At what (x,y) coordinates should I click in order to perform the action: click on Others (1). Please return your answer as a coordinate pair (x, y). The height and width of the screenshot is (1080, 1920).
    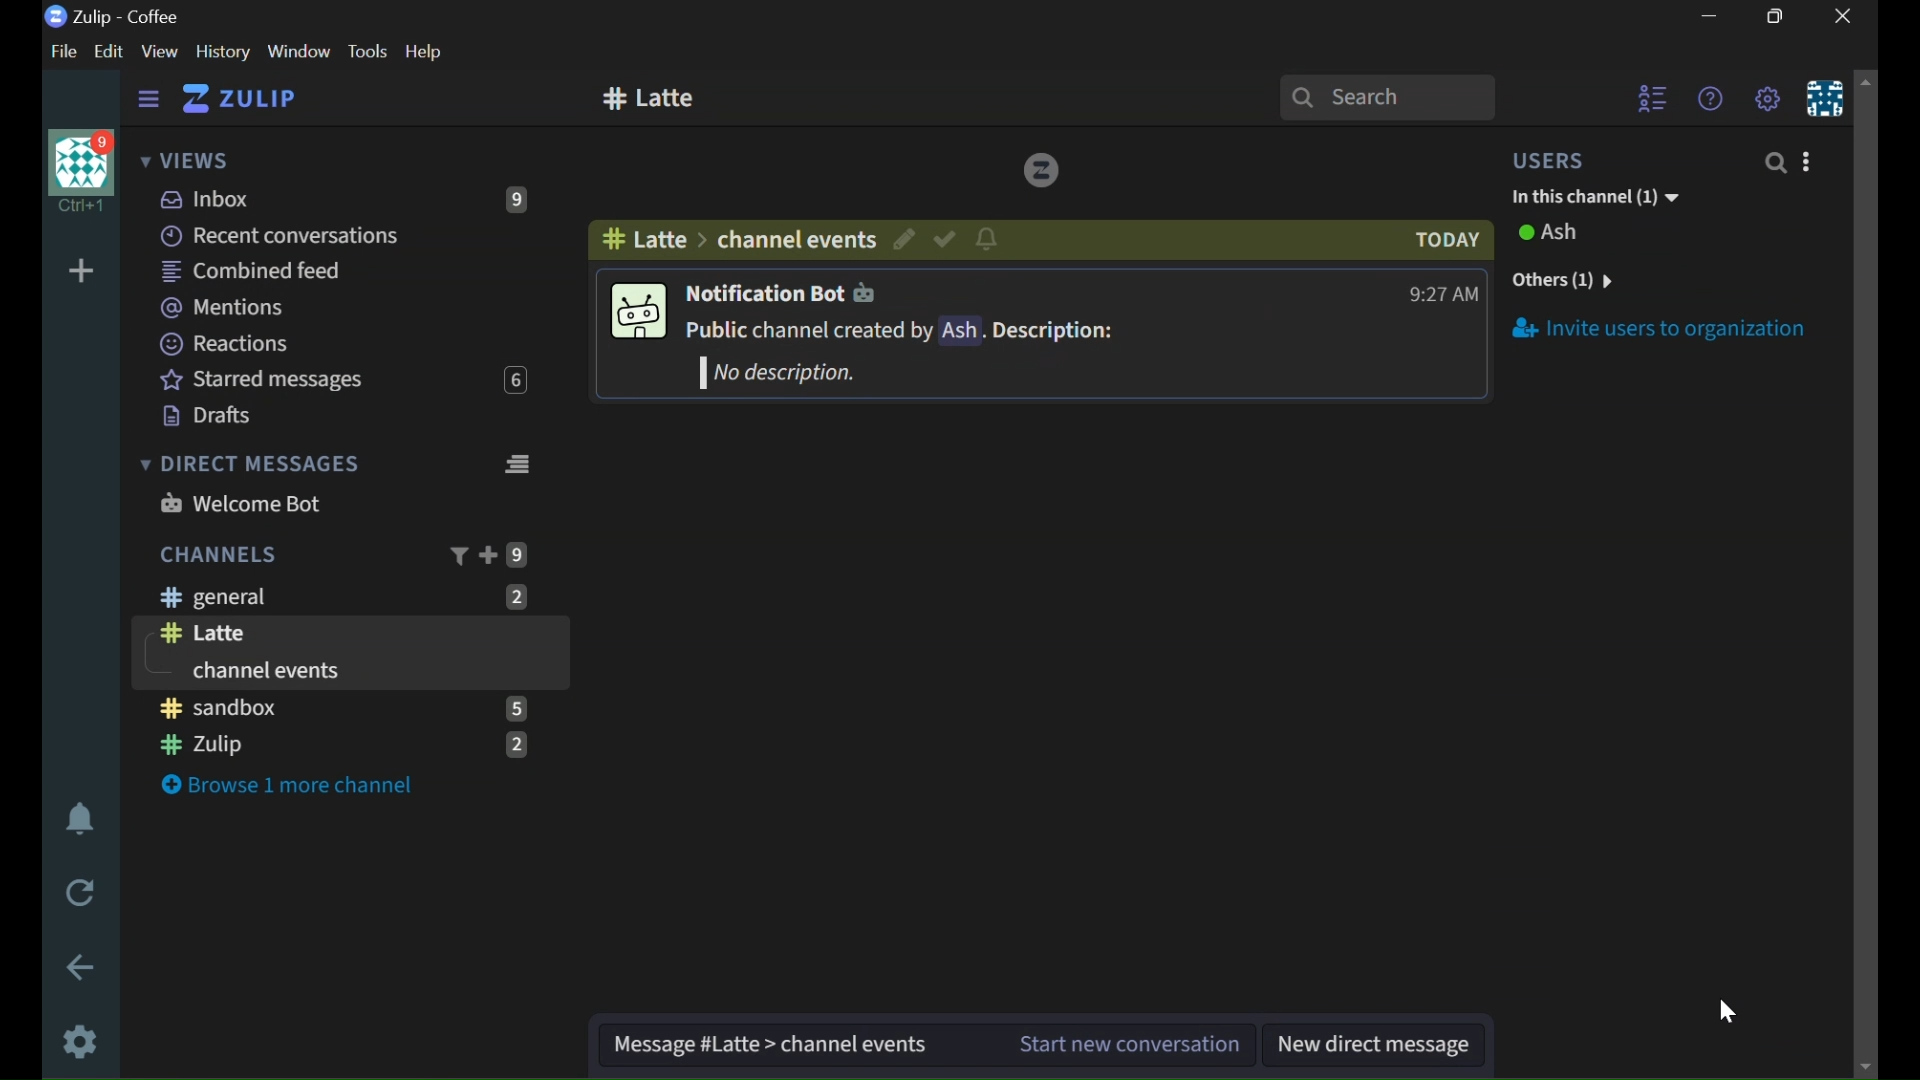
    Looking at the image, I should click on (1578, 281).